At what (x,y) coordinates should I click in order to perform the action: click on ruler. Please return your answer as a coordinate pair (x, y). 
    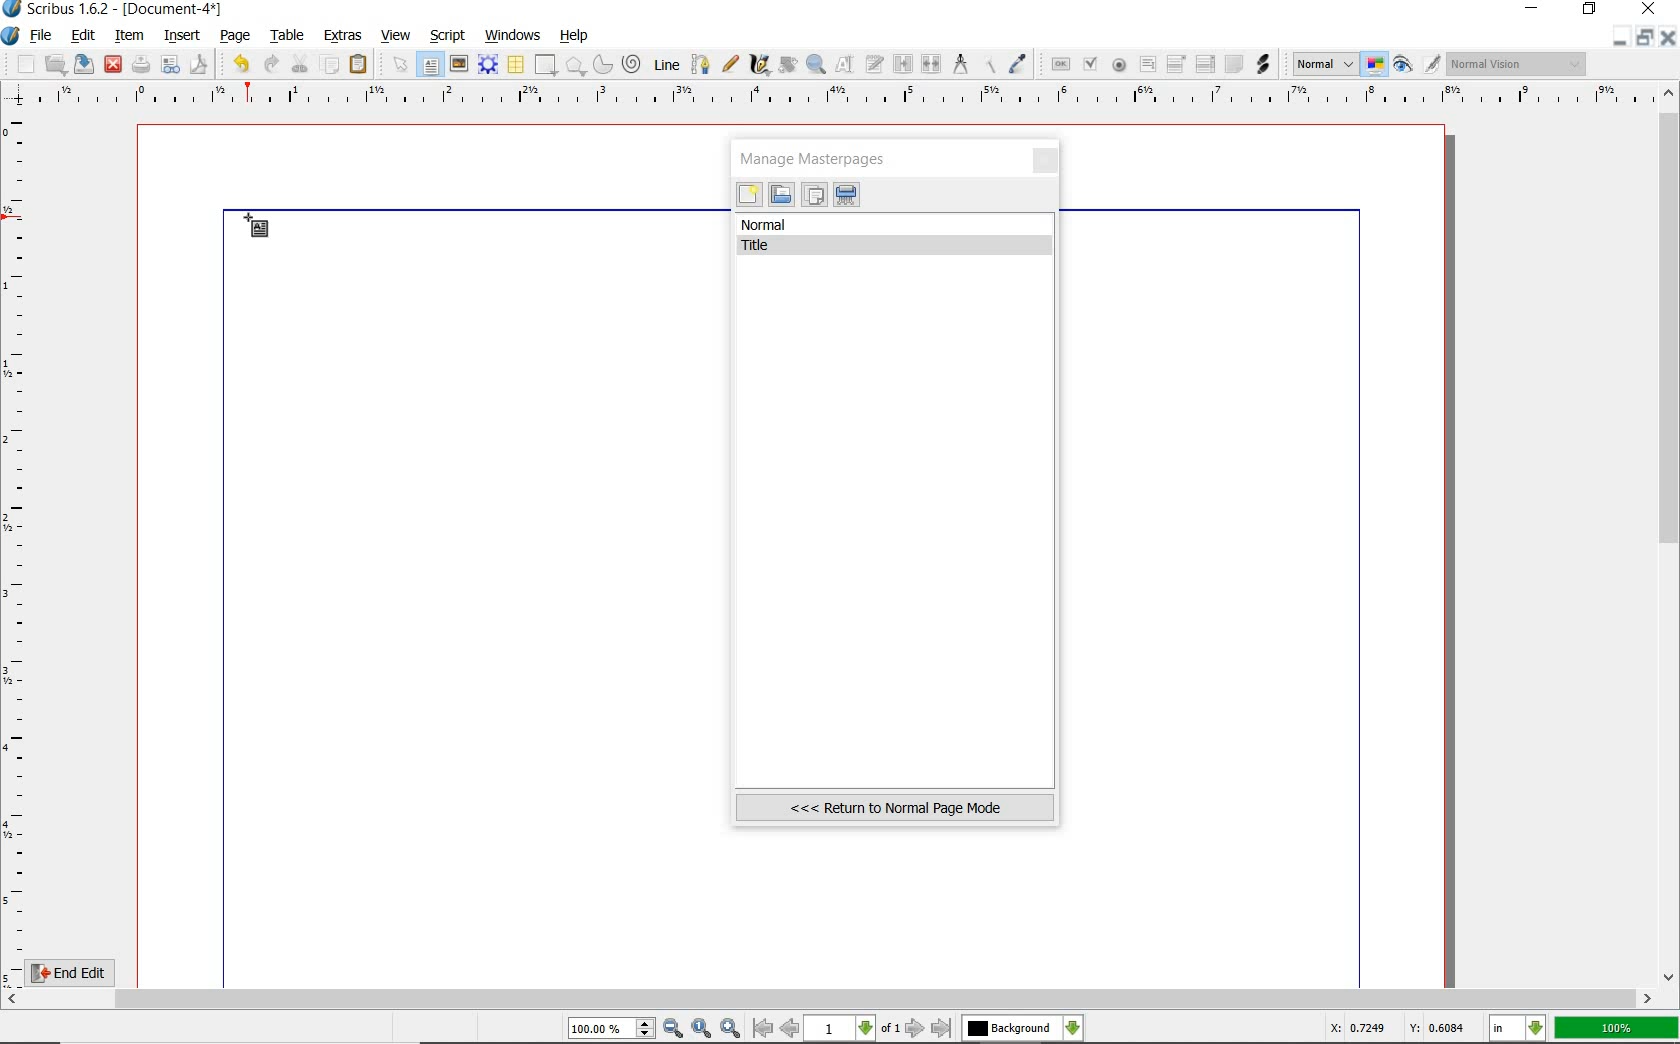
    Looking at the image, I should click on (841, 97).